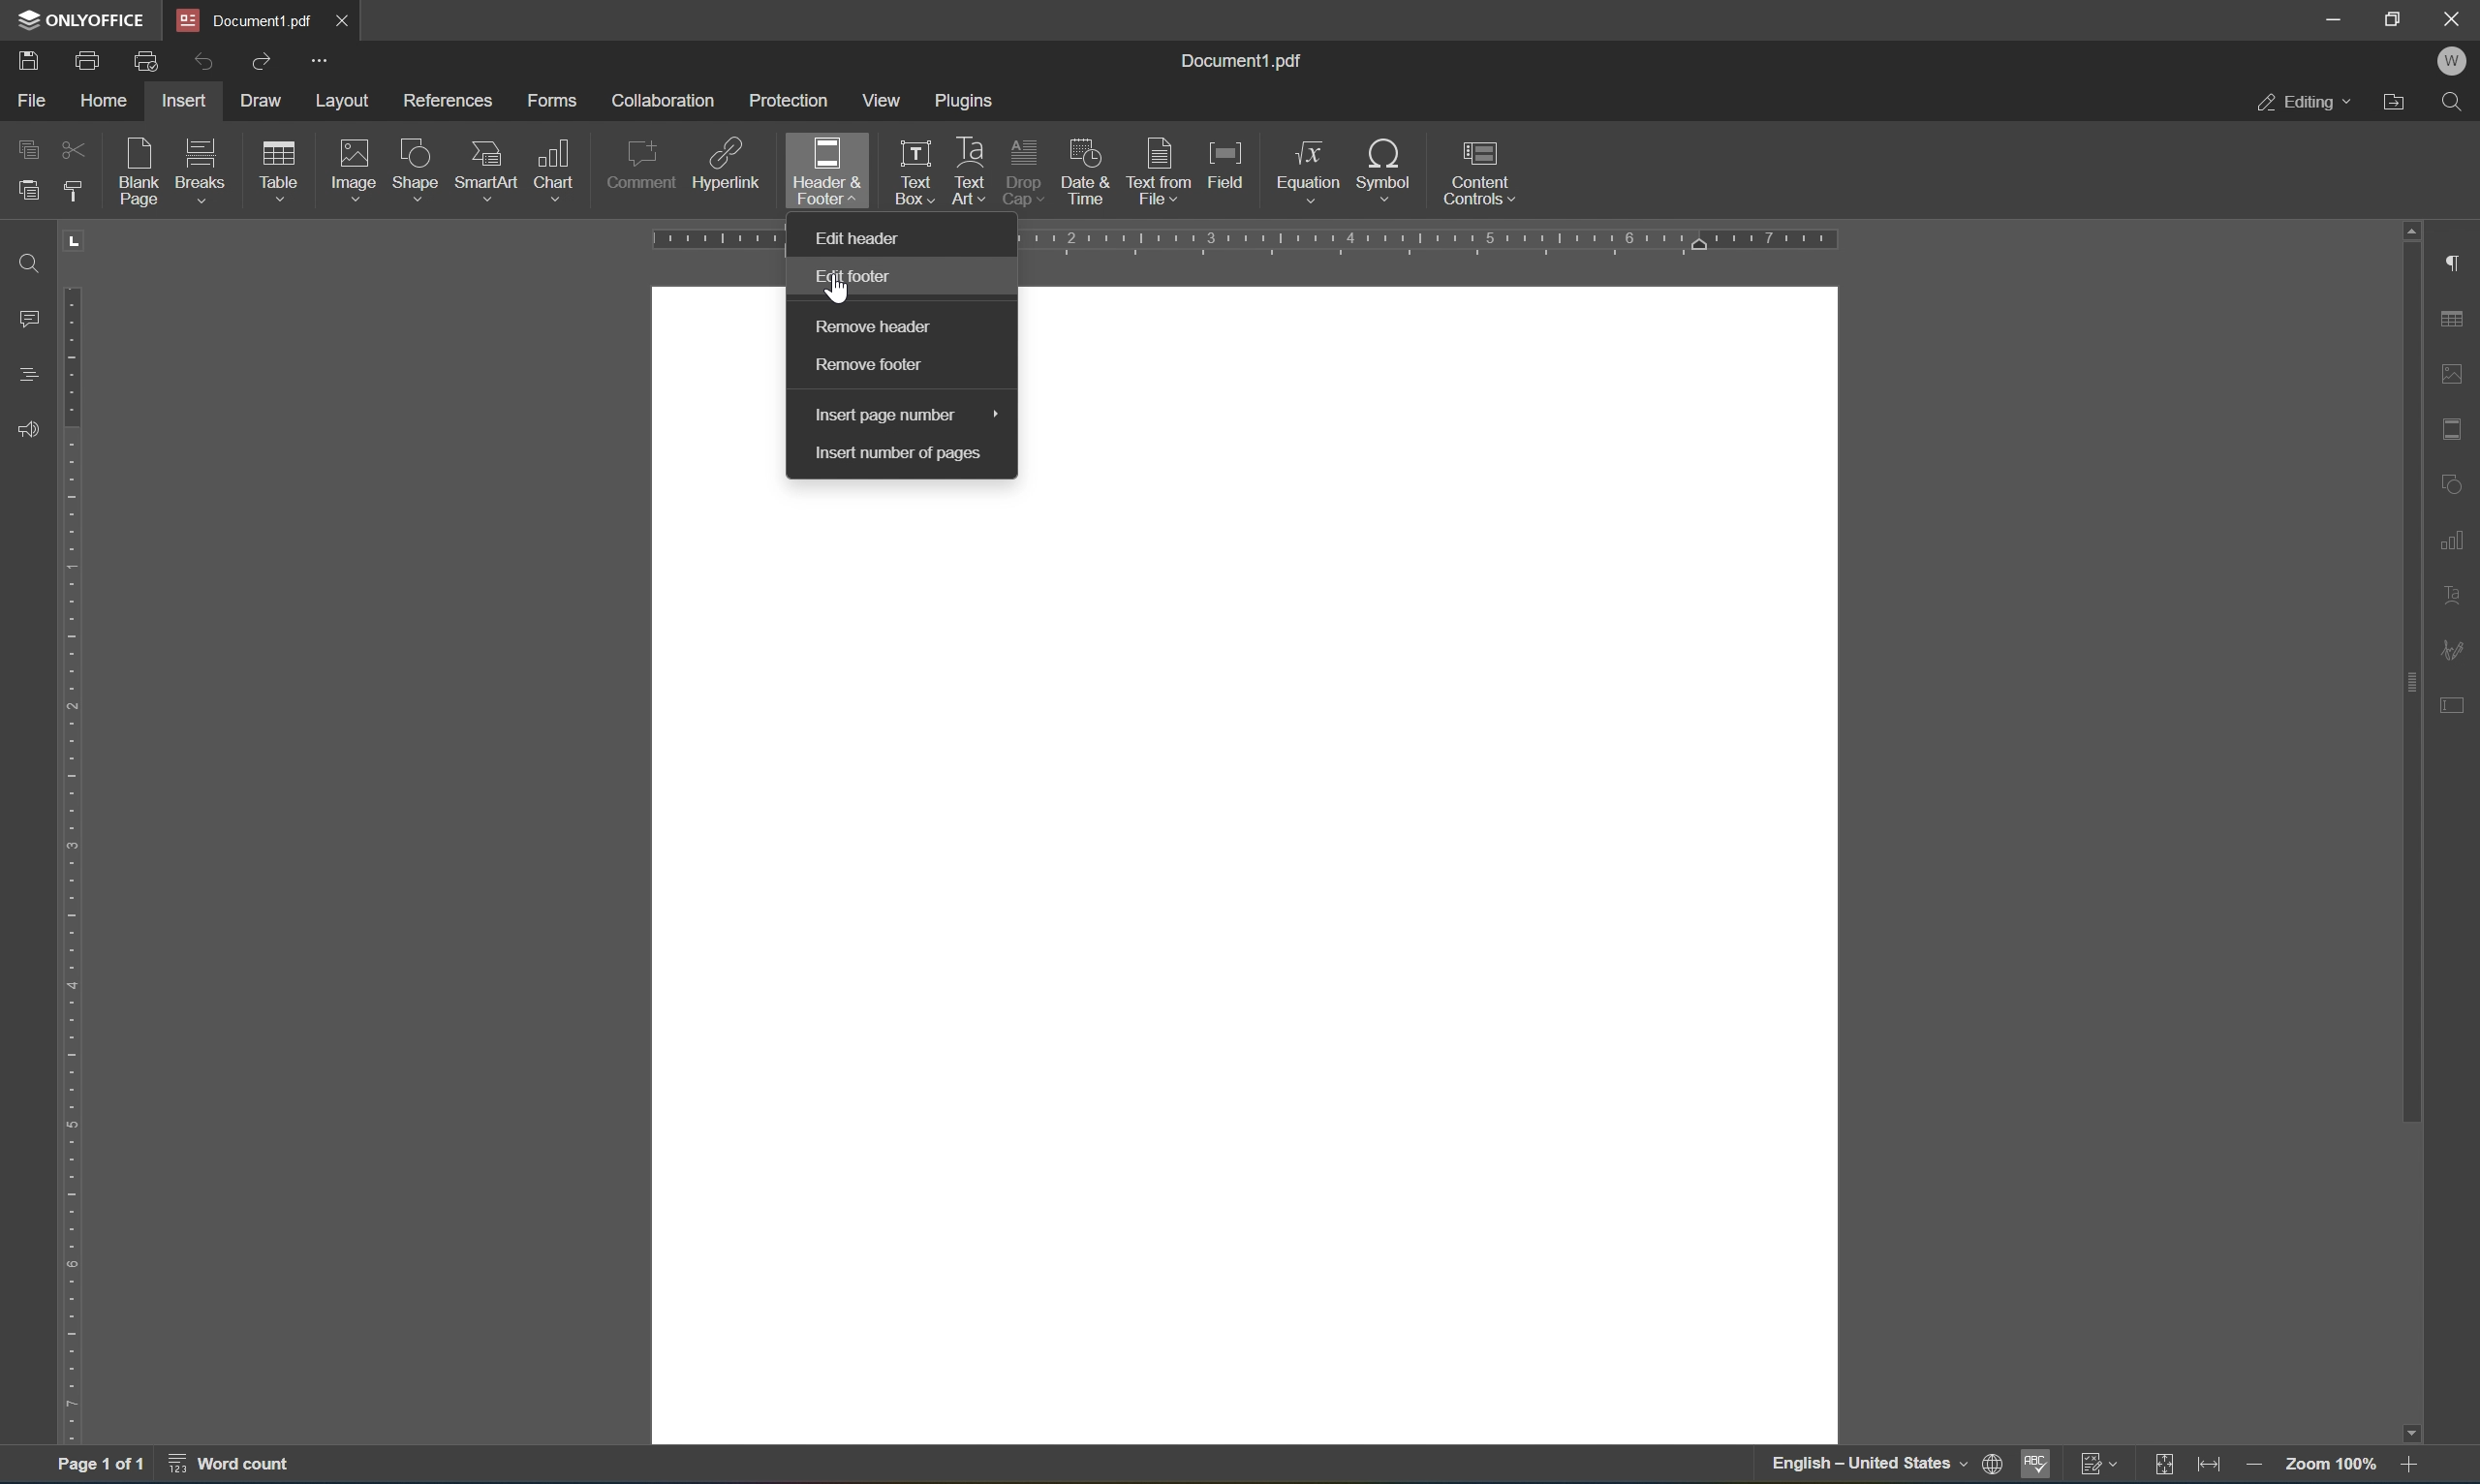  Describe the element at coordinates (27, 316) in the screenshot. I see `comments` at that location.